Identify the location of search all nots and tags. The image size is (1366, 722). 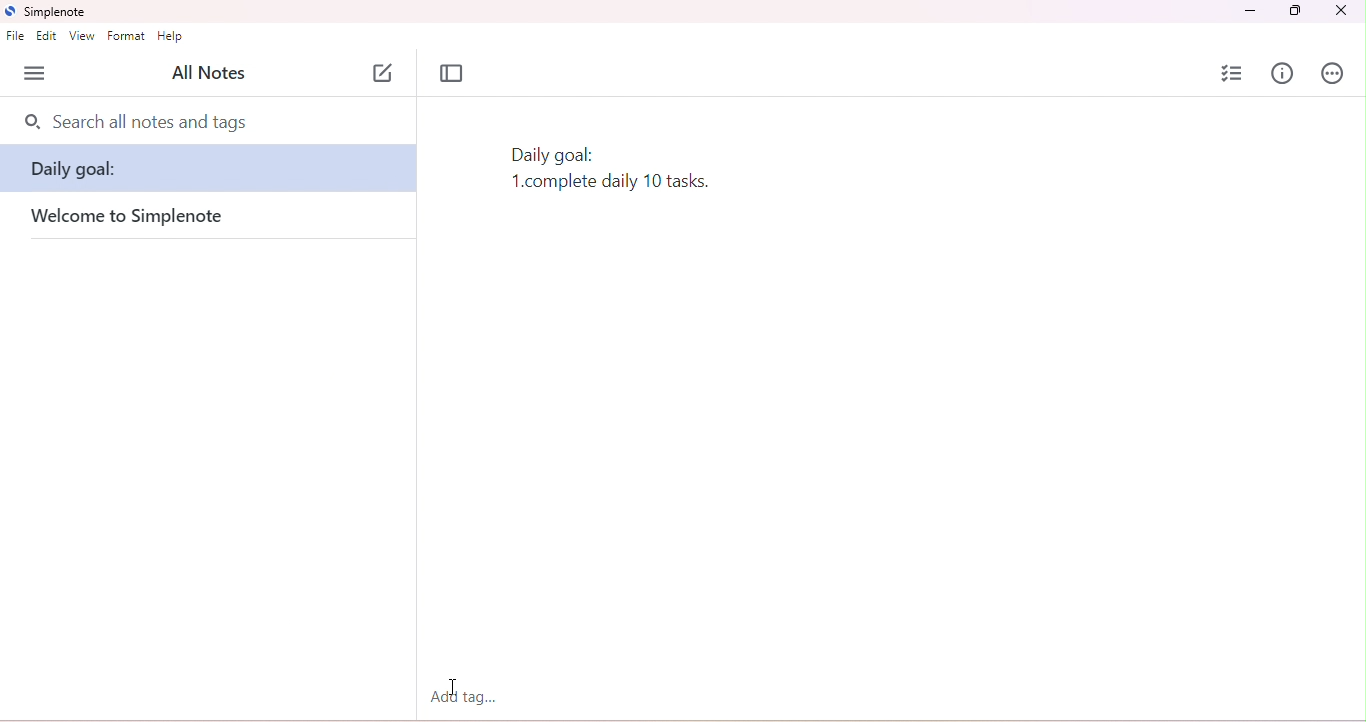
(149, 122).